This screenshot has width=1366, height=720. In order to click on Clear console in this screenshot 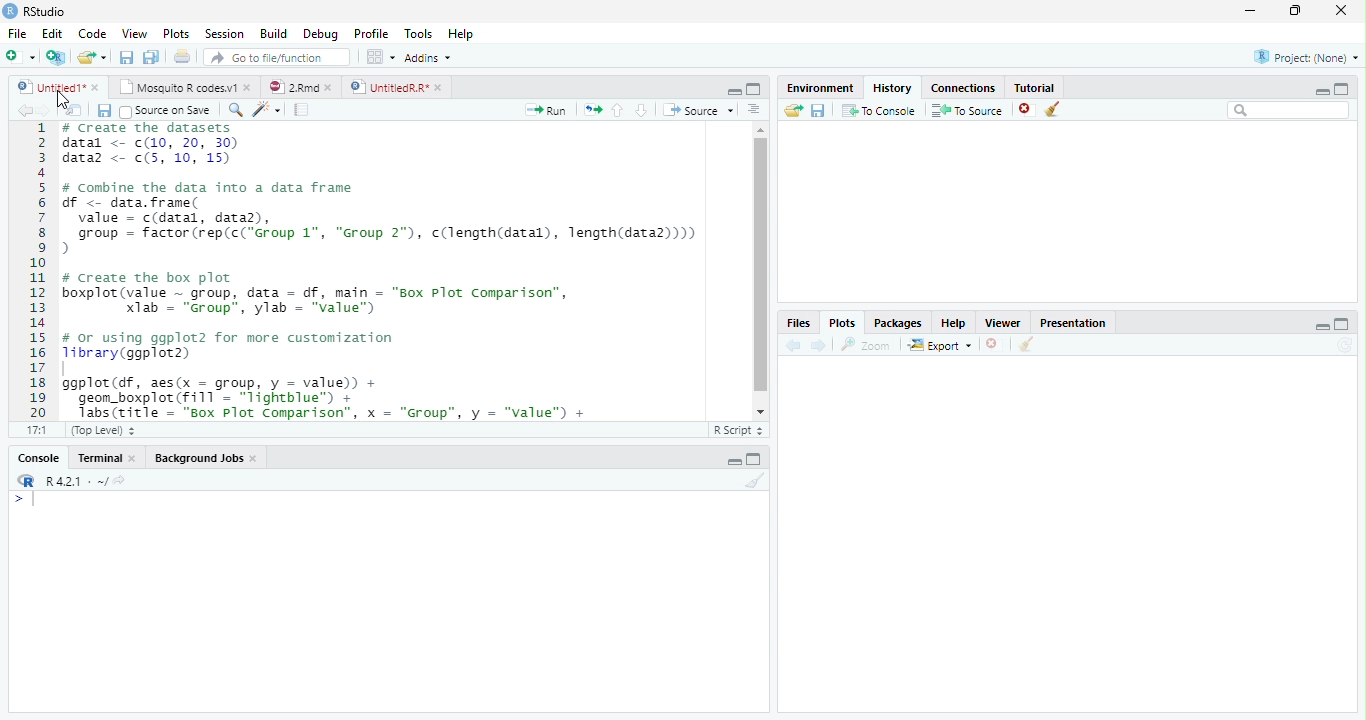, I will do `click(756, 480)`.